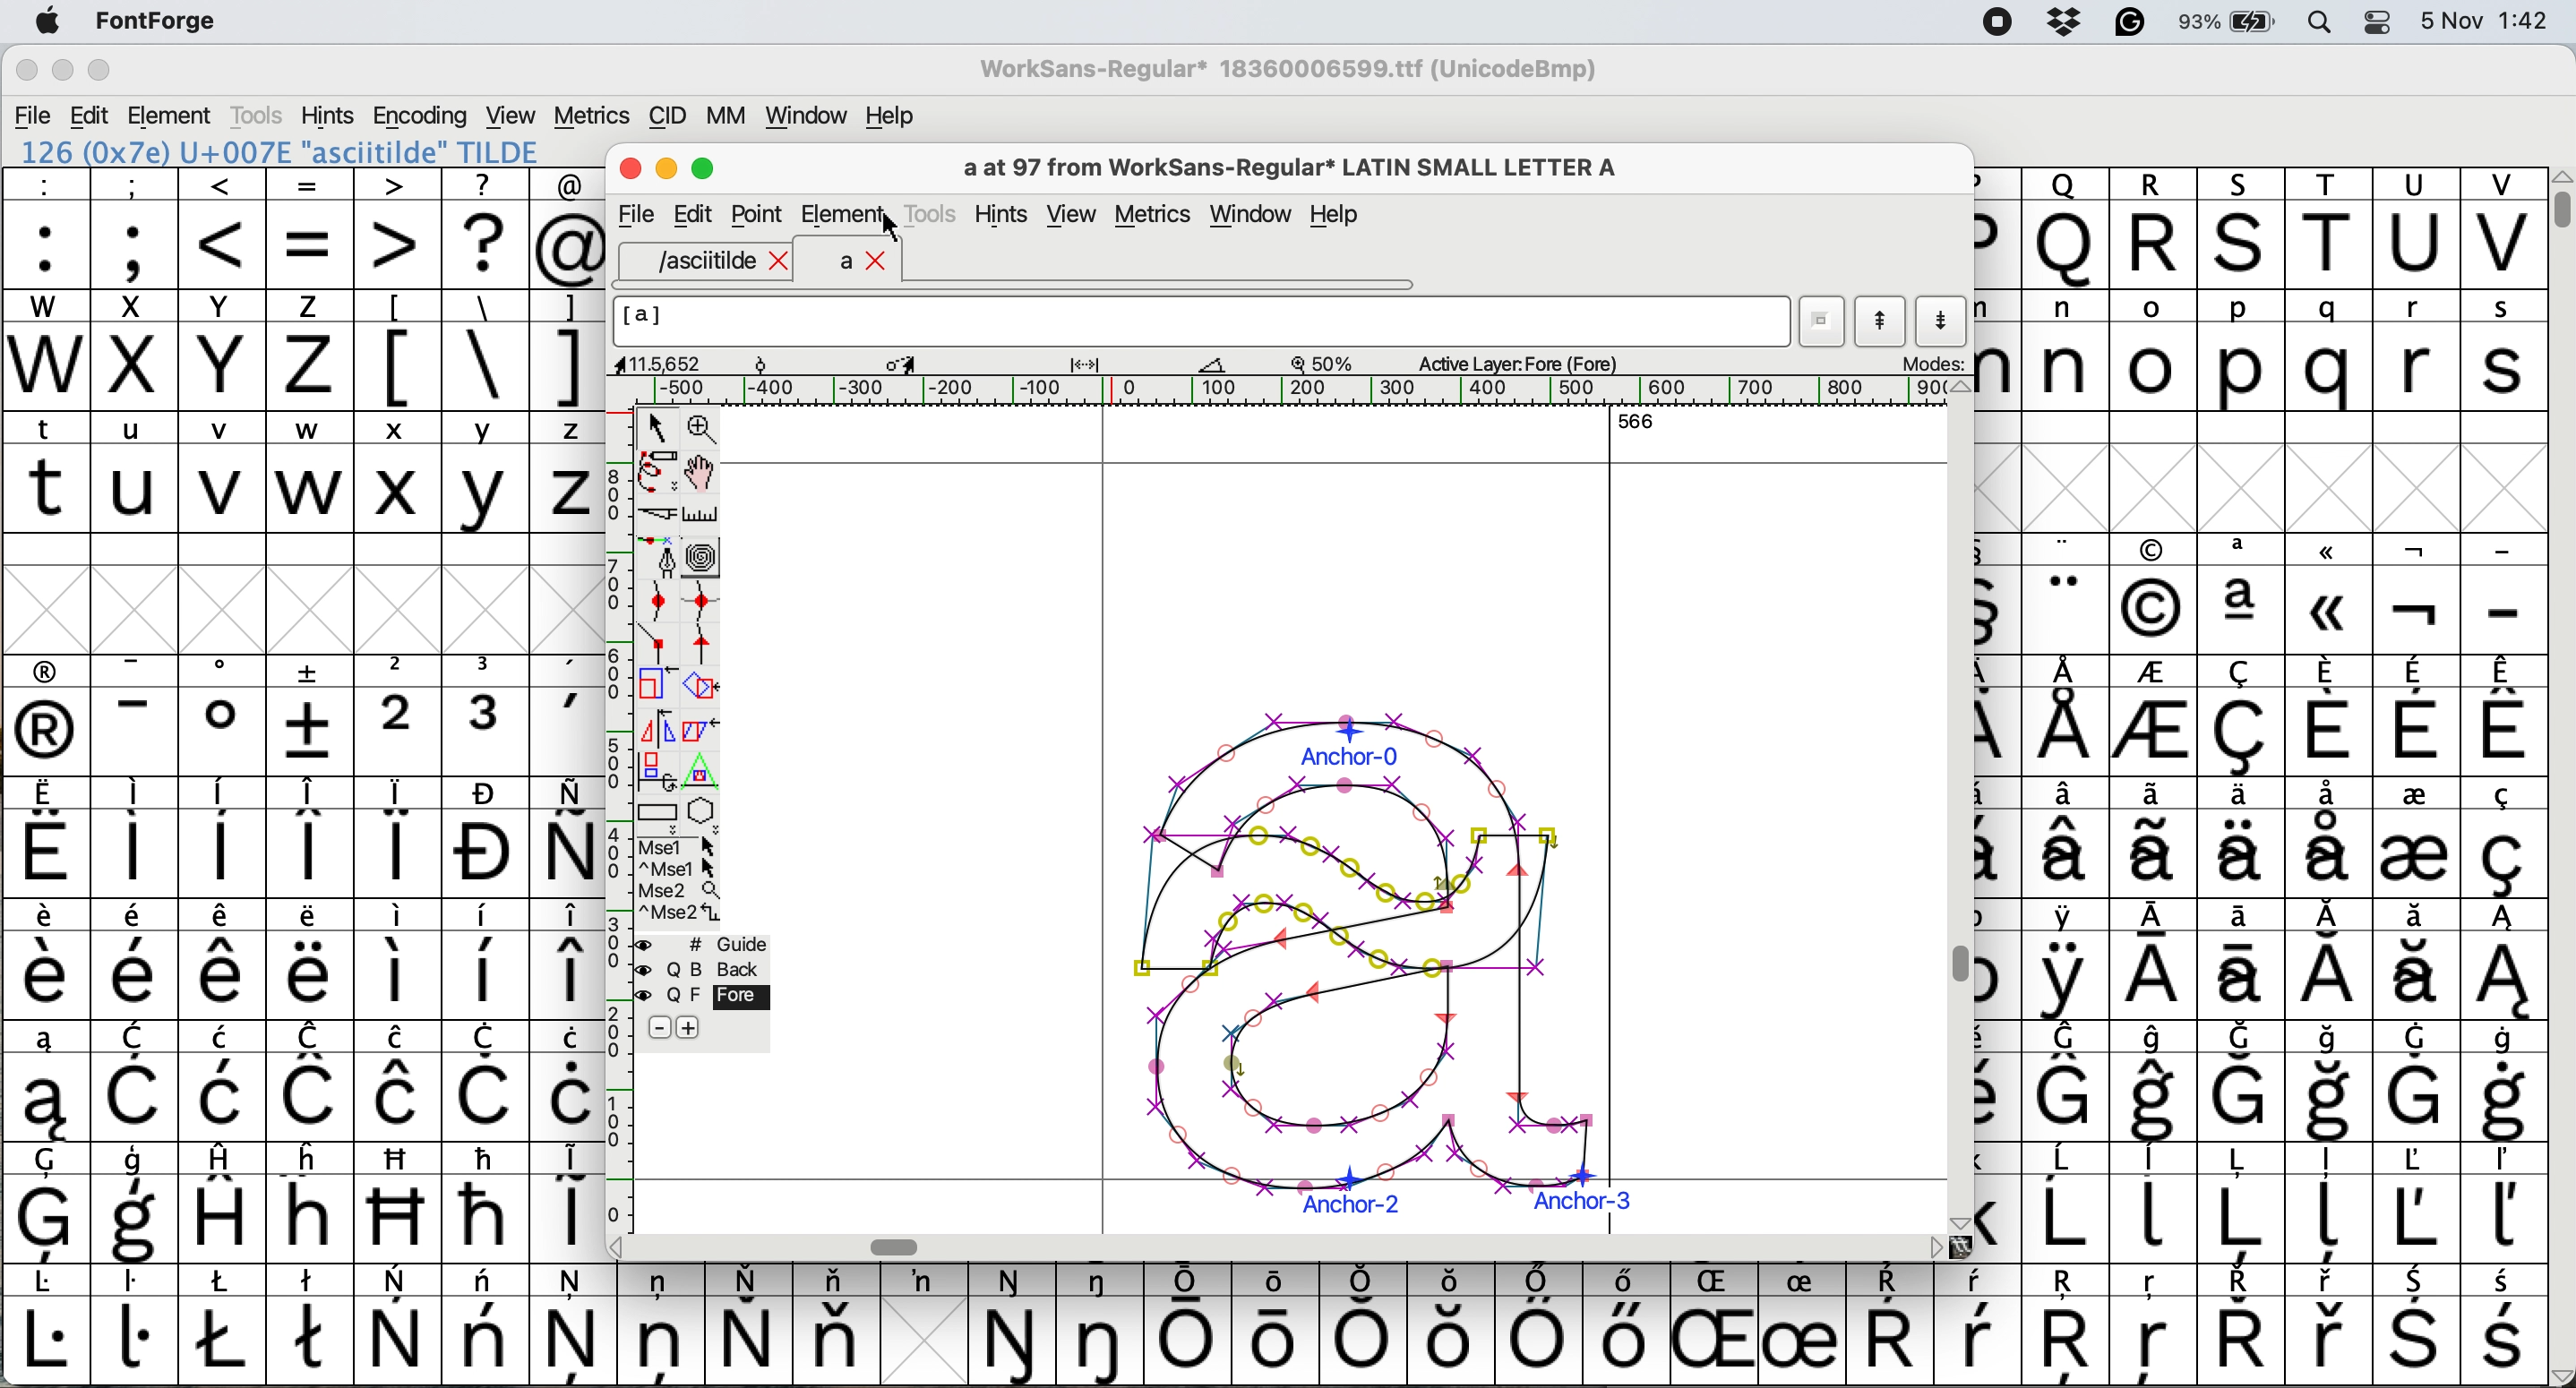 The image size is (2576, 1388). What do you see at coordinates (2501, 1204) in the screenshot?
I see `symbol` at bounding box center [2501, 1204].